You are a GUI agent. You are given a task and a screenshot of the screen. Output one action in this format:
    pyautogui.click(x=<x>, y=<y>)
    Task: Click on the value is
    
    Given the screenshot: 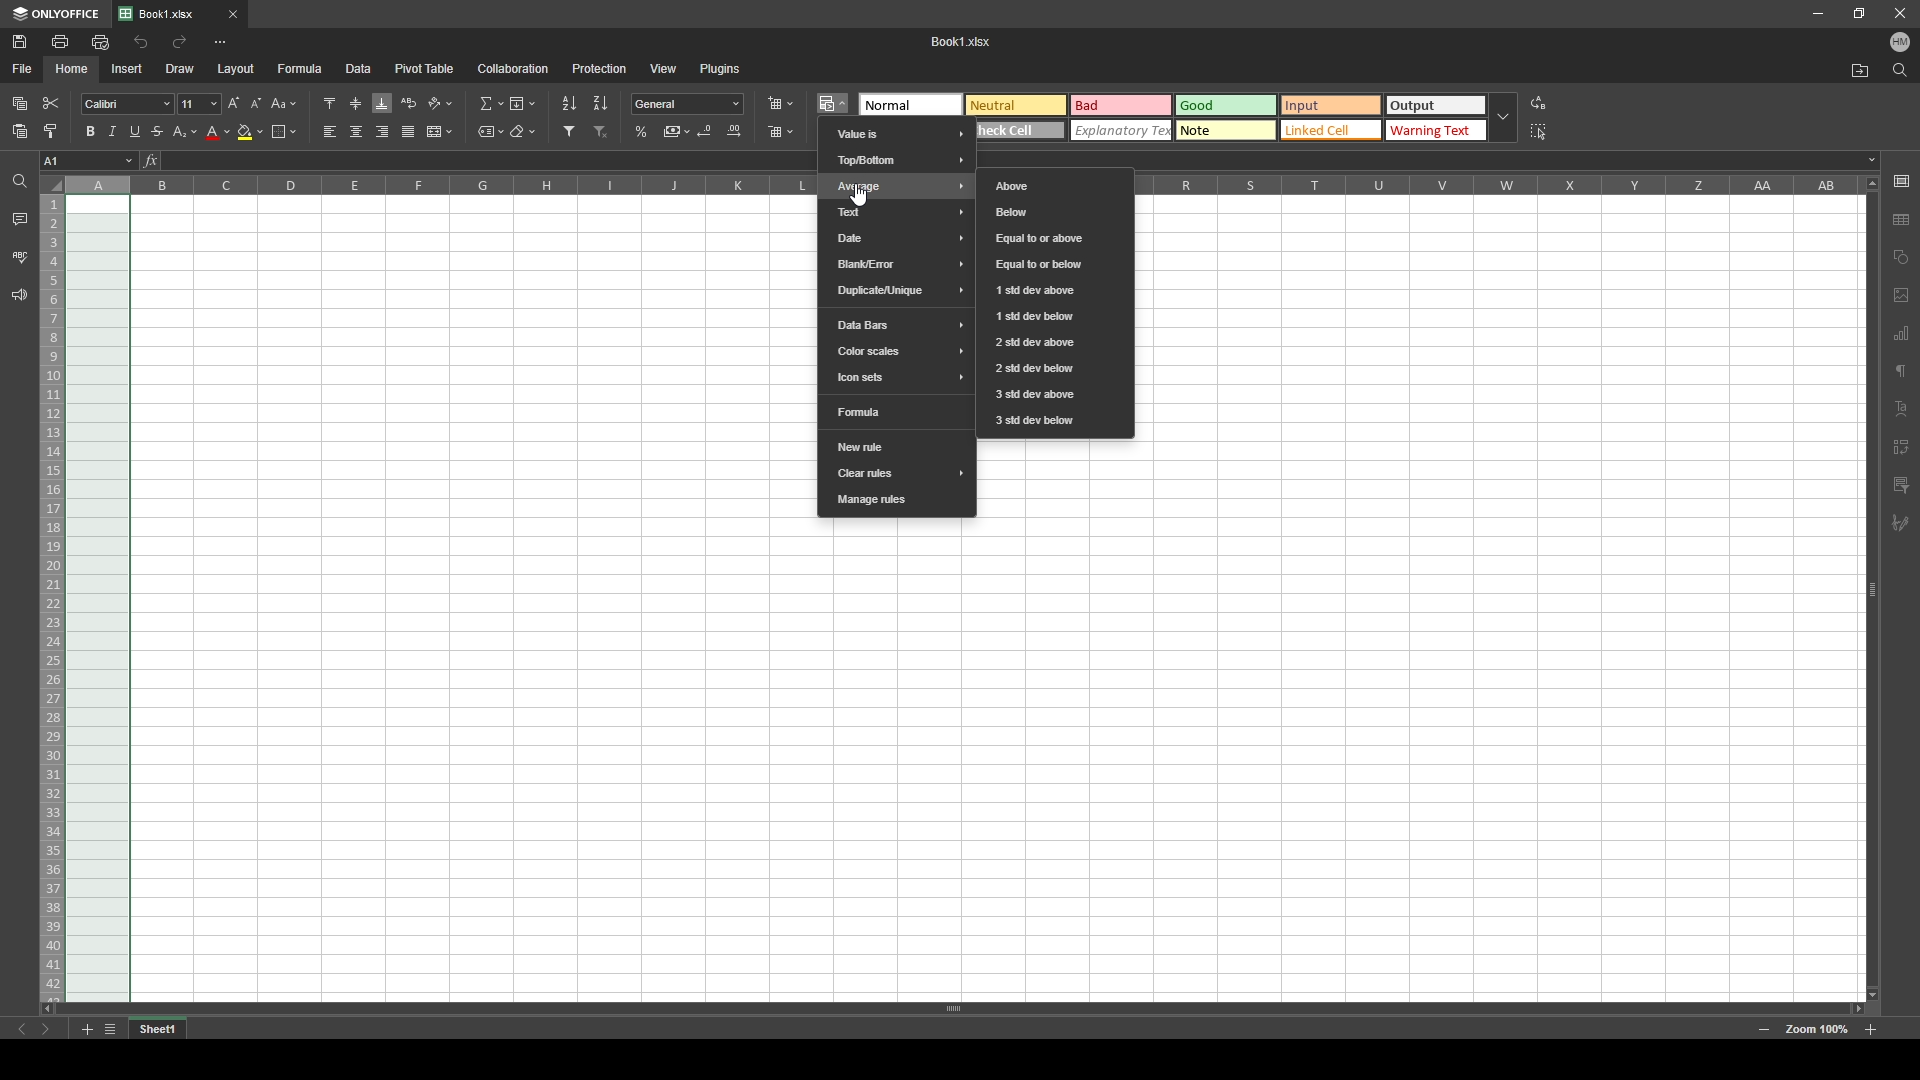 What is the action you would take?
    pyautogui.click(x=897, y=133)
    